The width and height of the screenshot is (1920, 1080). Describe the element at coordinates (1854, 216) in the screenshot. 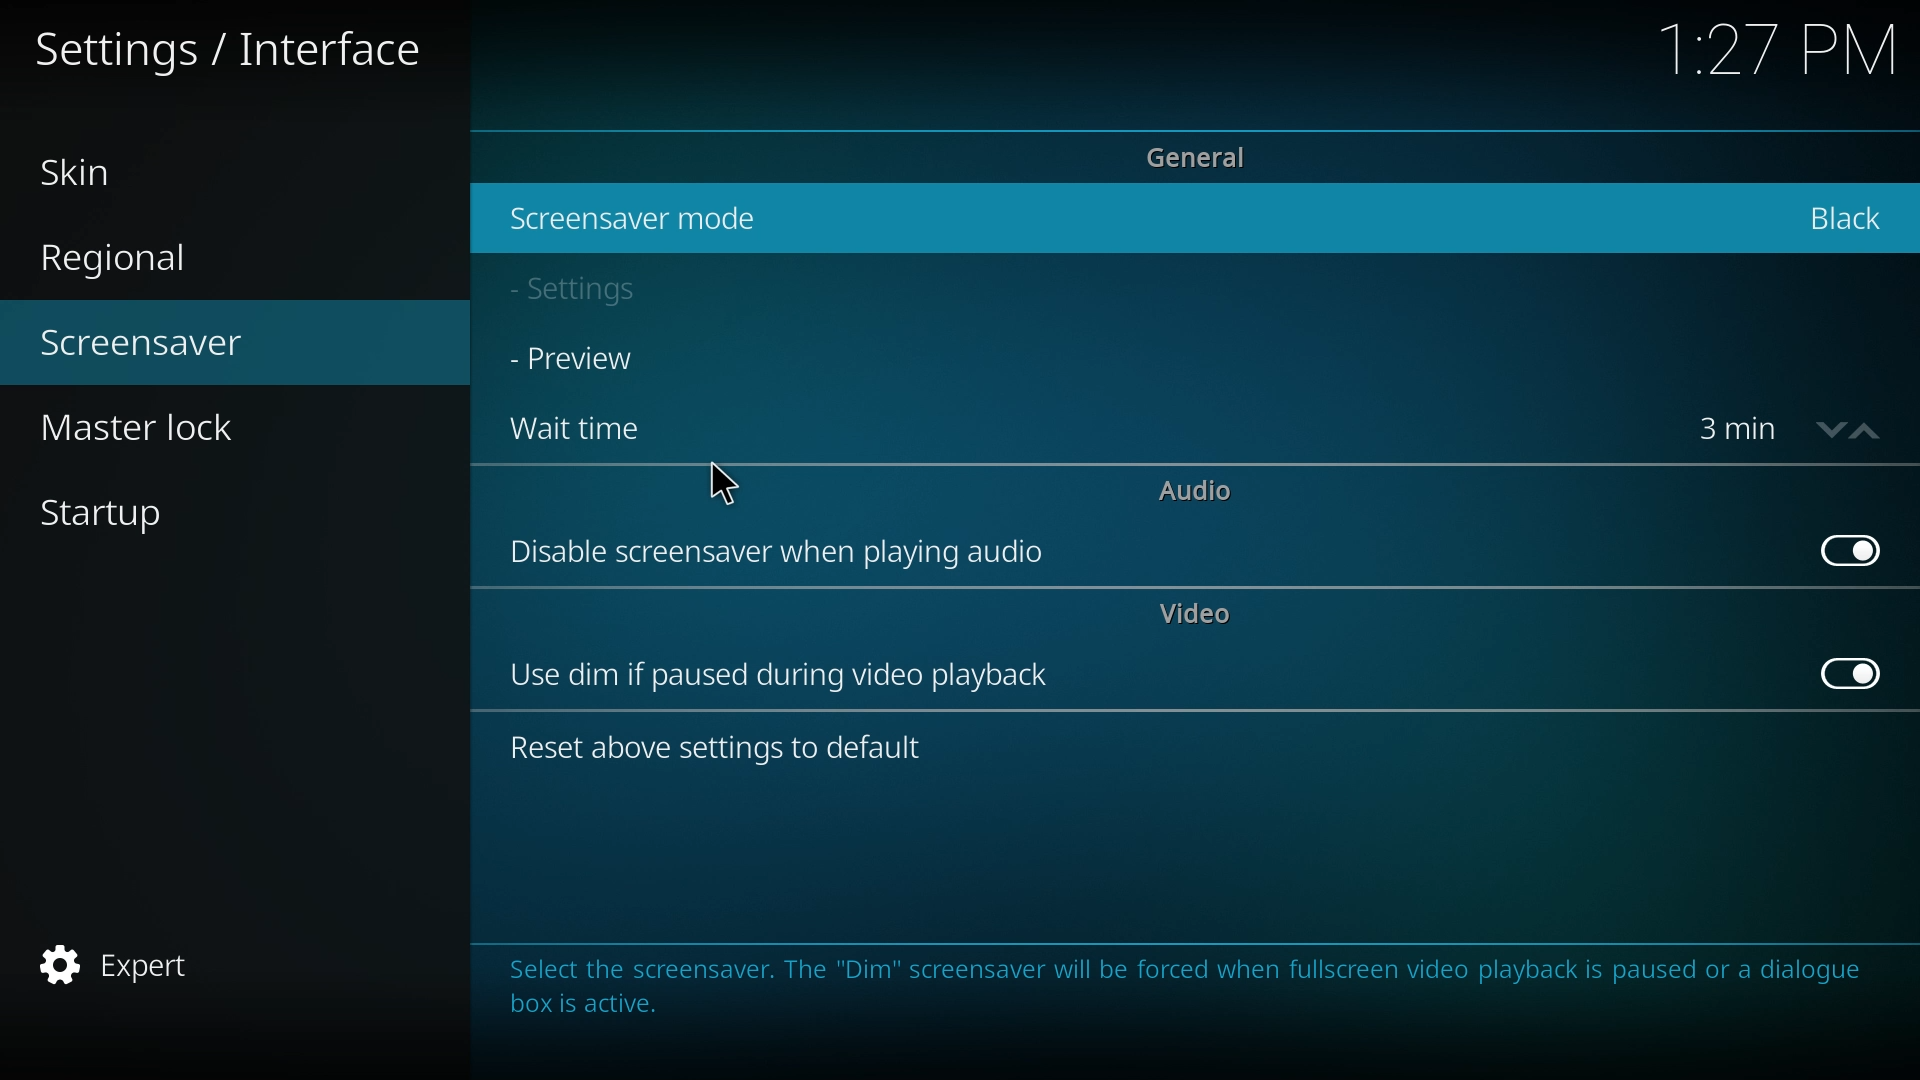

I see `black screensaver` at that location.